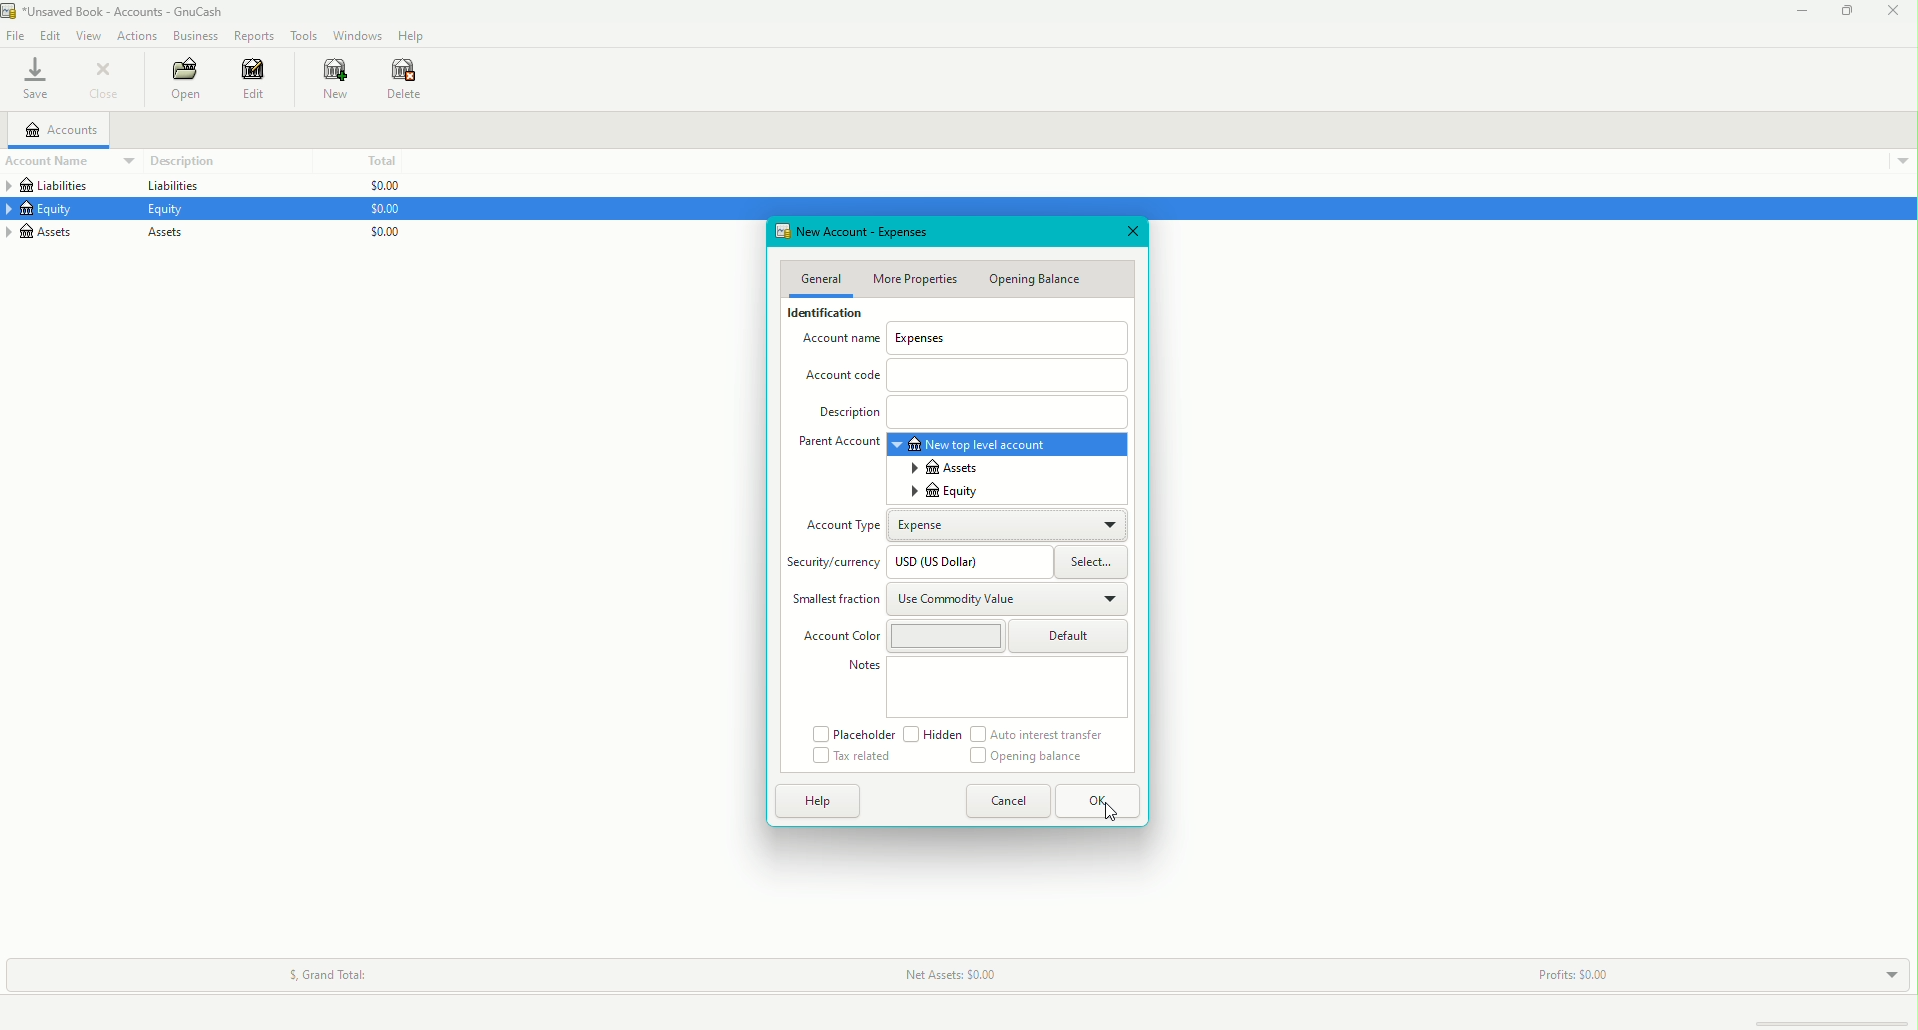 Image resolution: width=1918 pixels, height=1030 pixels. What do you see at coordinates (88, 34) in the screenshot?
I see `View` at bounding box center [88, 34].